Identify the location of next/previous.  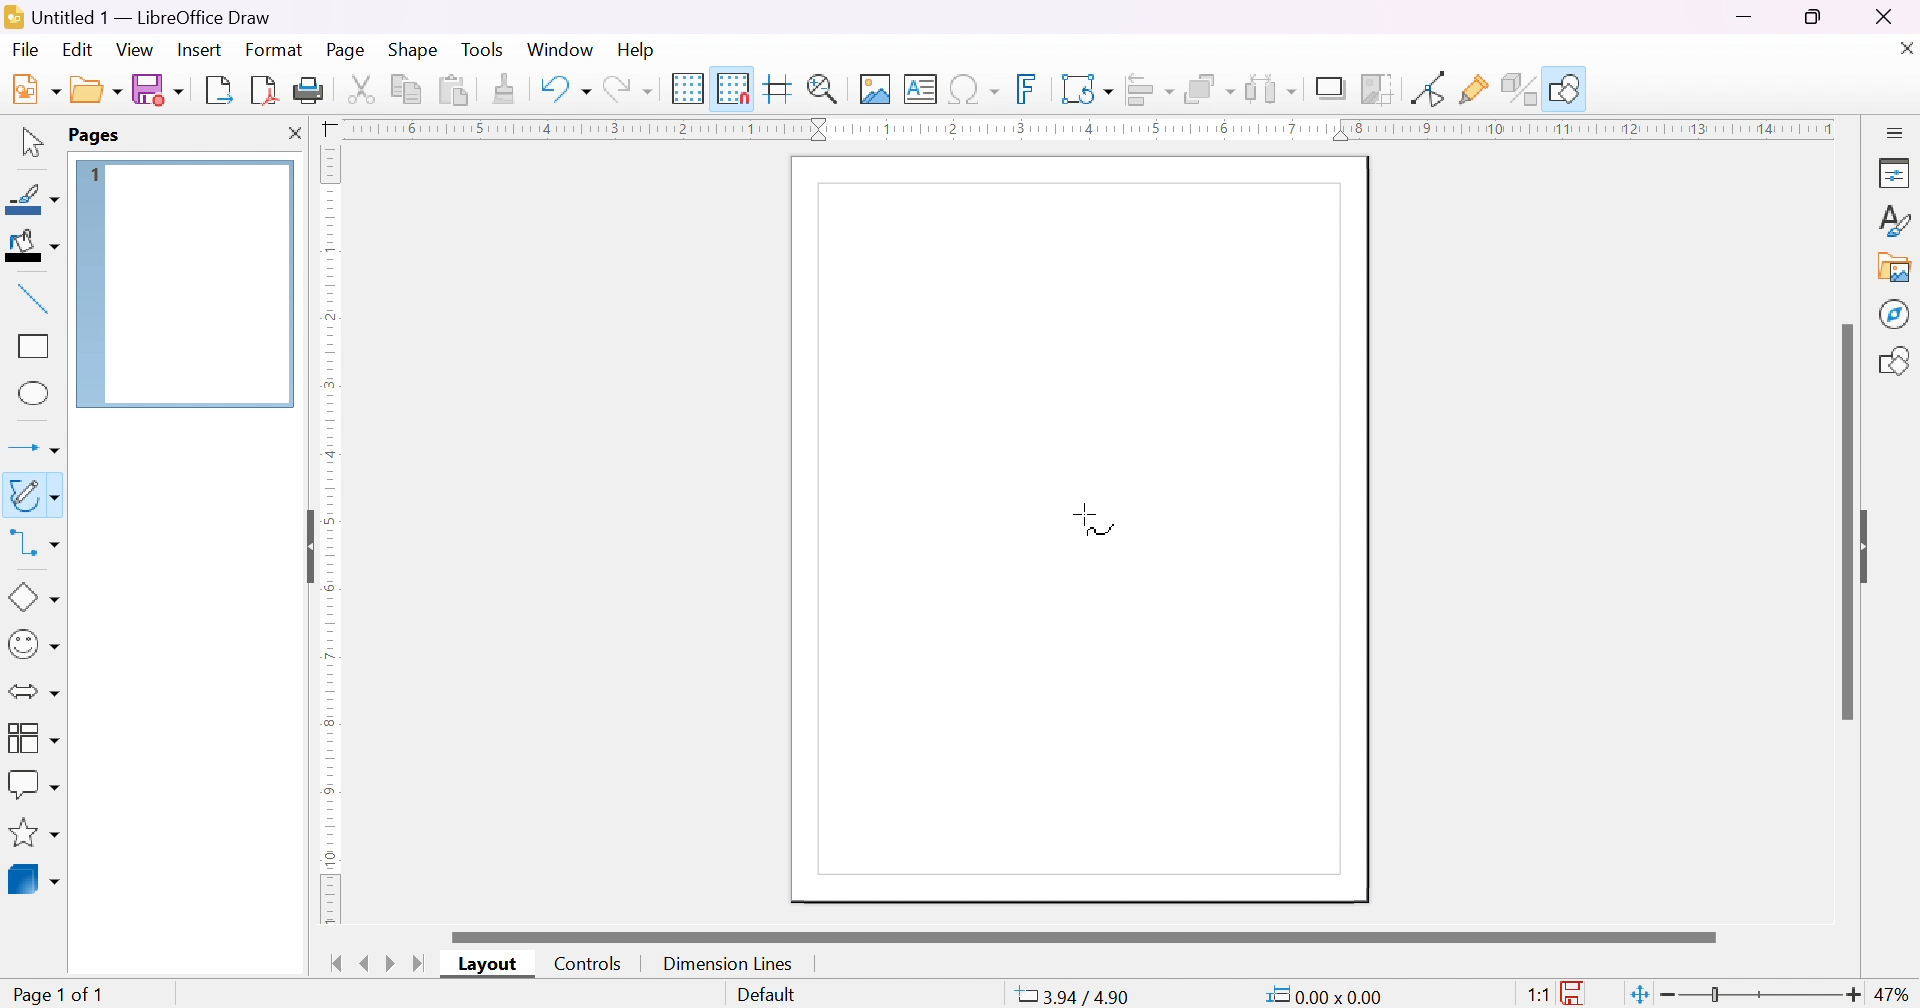
(378, 964).